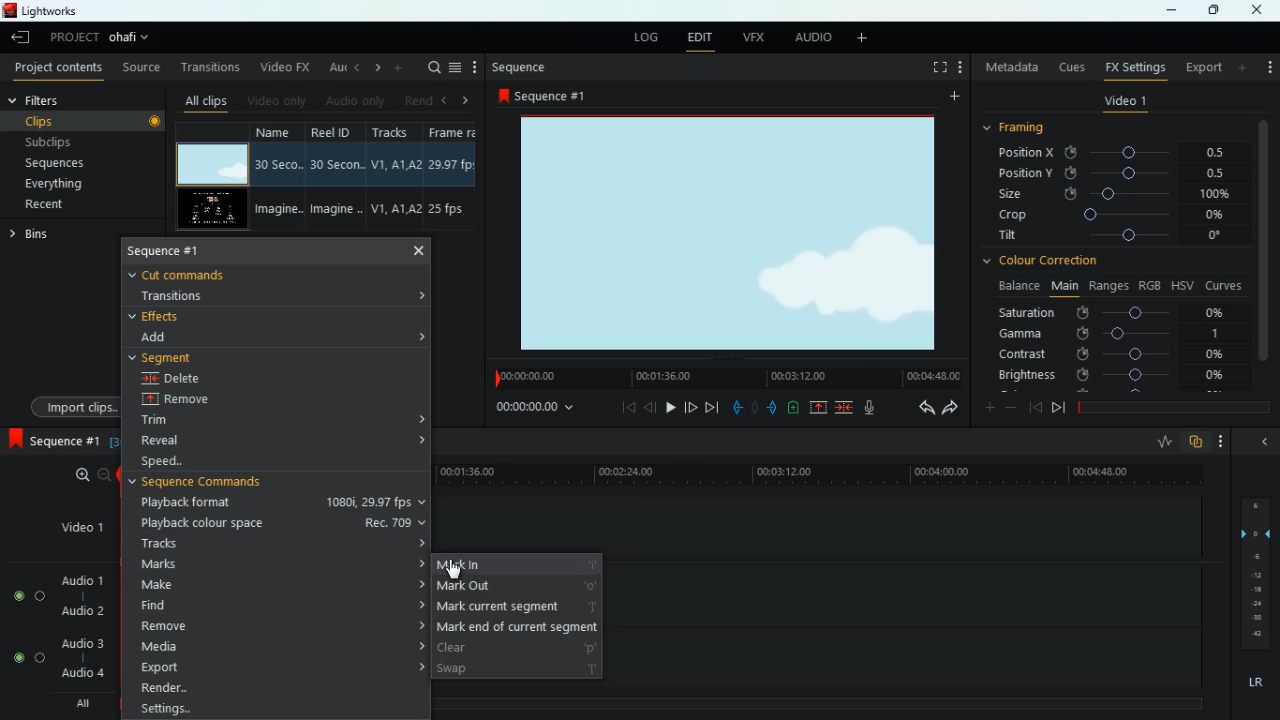 Image resolution: width=1280 pixels, height=720 pixels. What do you see at coordinates (64, 10) in the screenshot?
I see `lightworks` at bounding box center [64, 10].